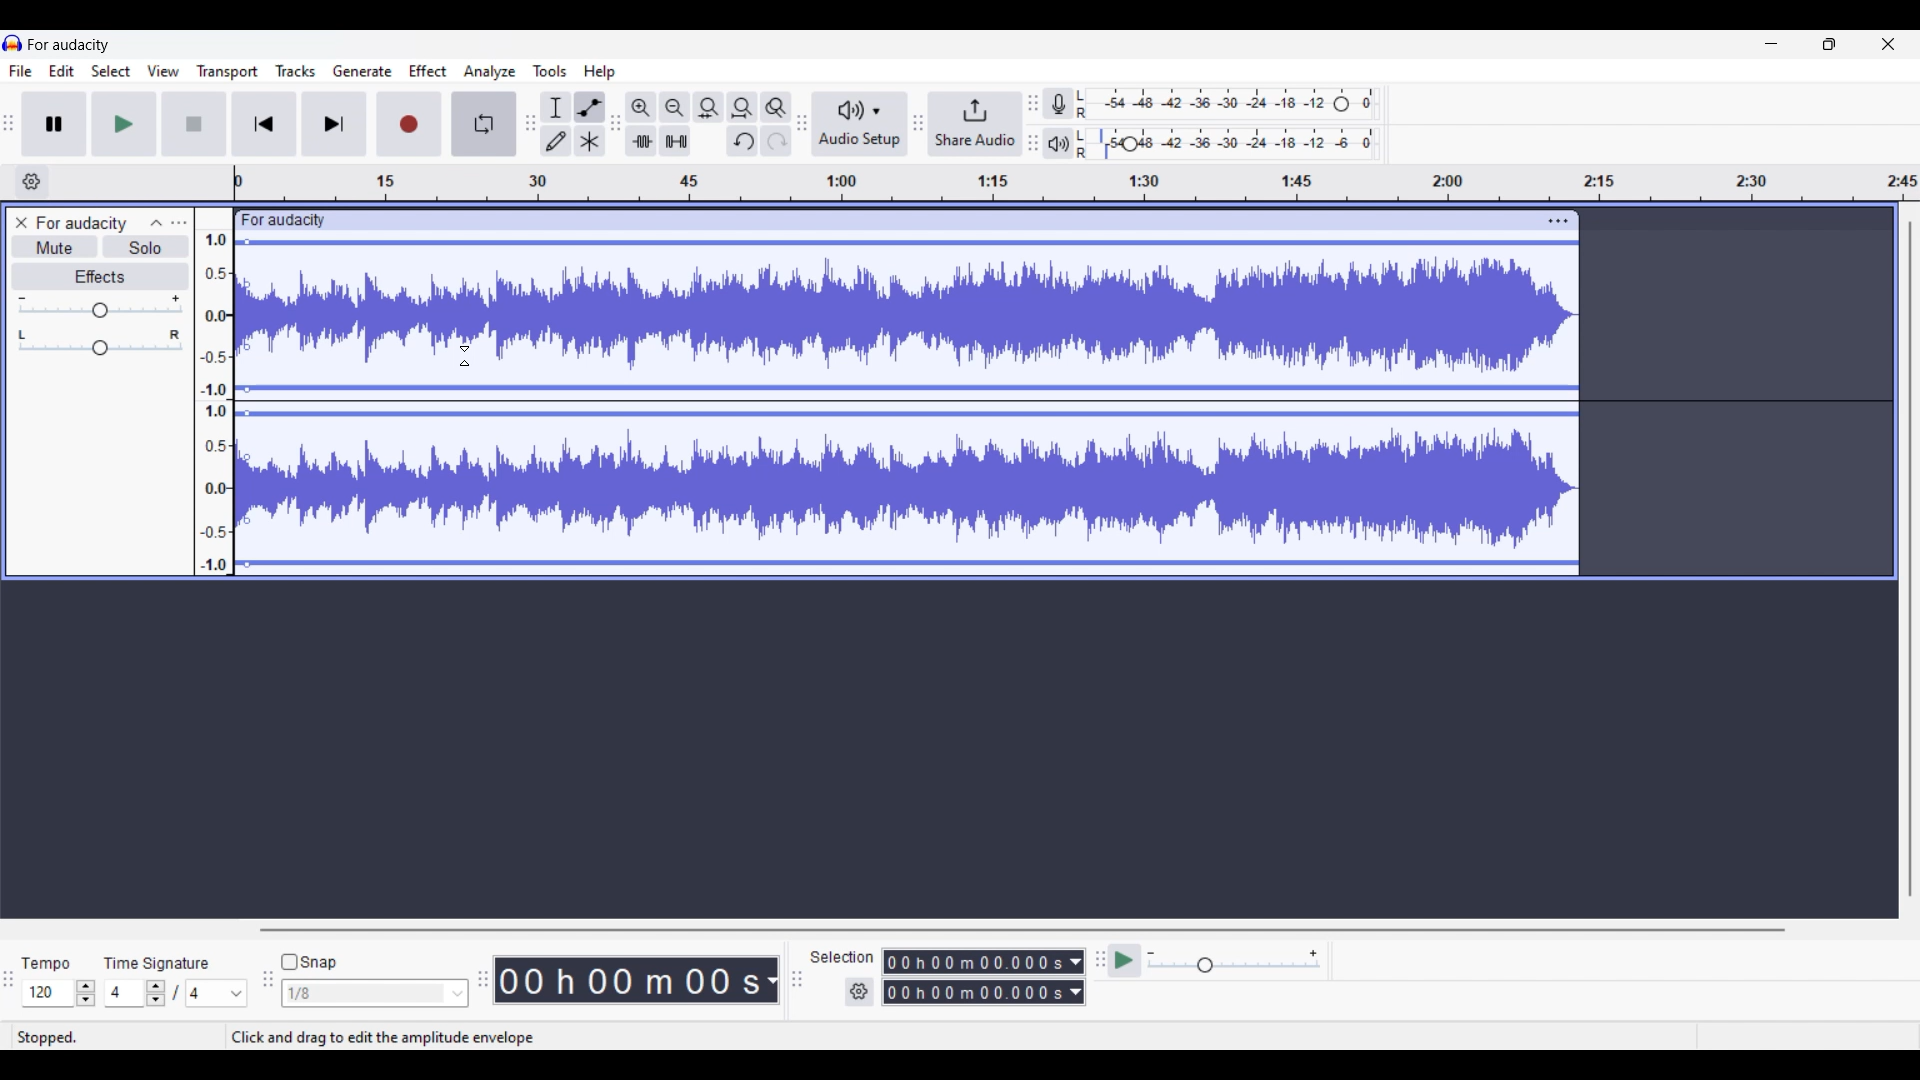  Describe the element at coordinates (163, 71) in the screenshot. I see `View` at that location.